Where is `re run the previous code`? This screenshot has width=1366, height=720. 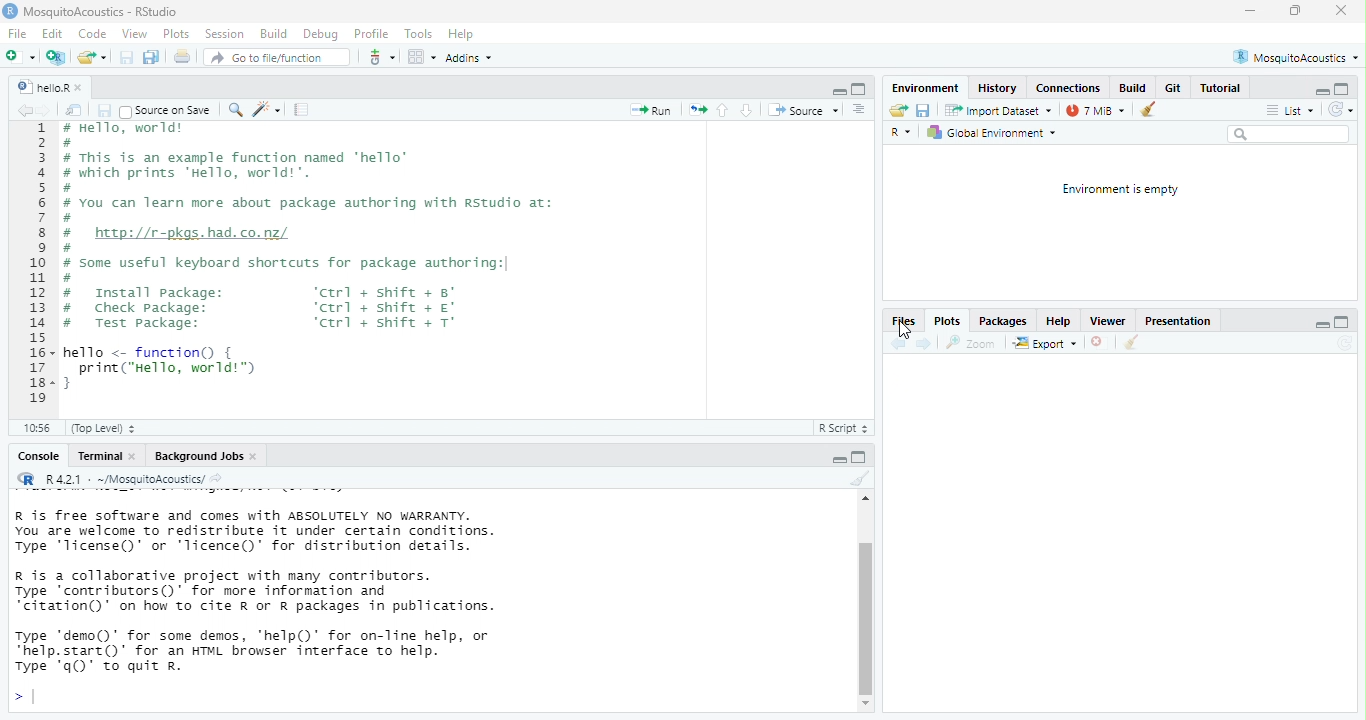 re run the previous code is located at coordinates (695, 110).